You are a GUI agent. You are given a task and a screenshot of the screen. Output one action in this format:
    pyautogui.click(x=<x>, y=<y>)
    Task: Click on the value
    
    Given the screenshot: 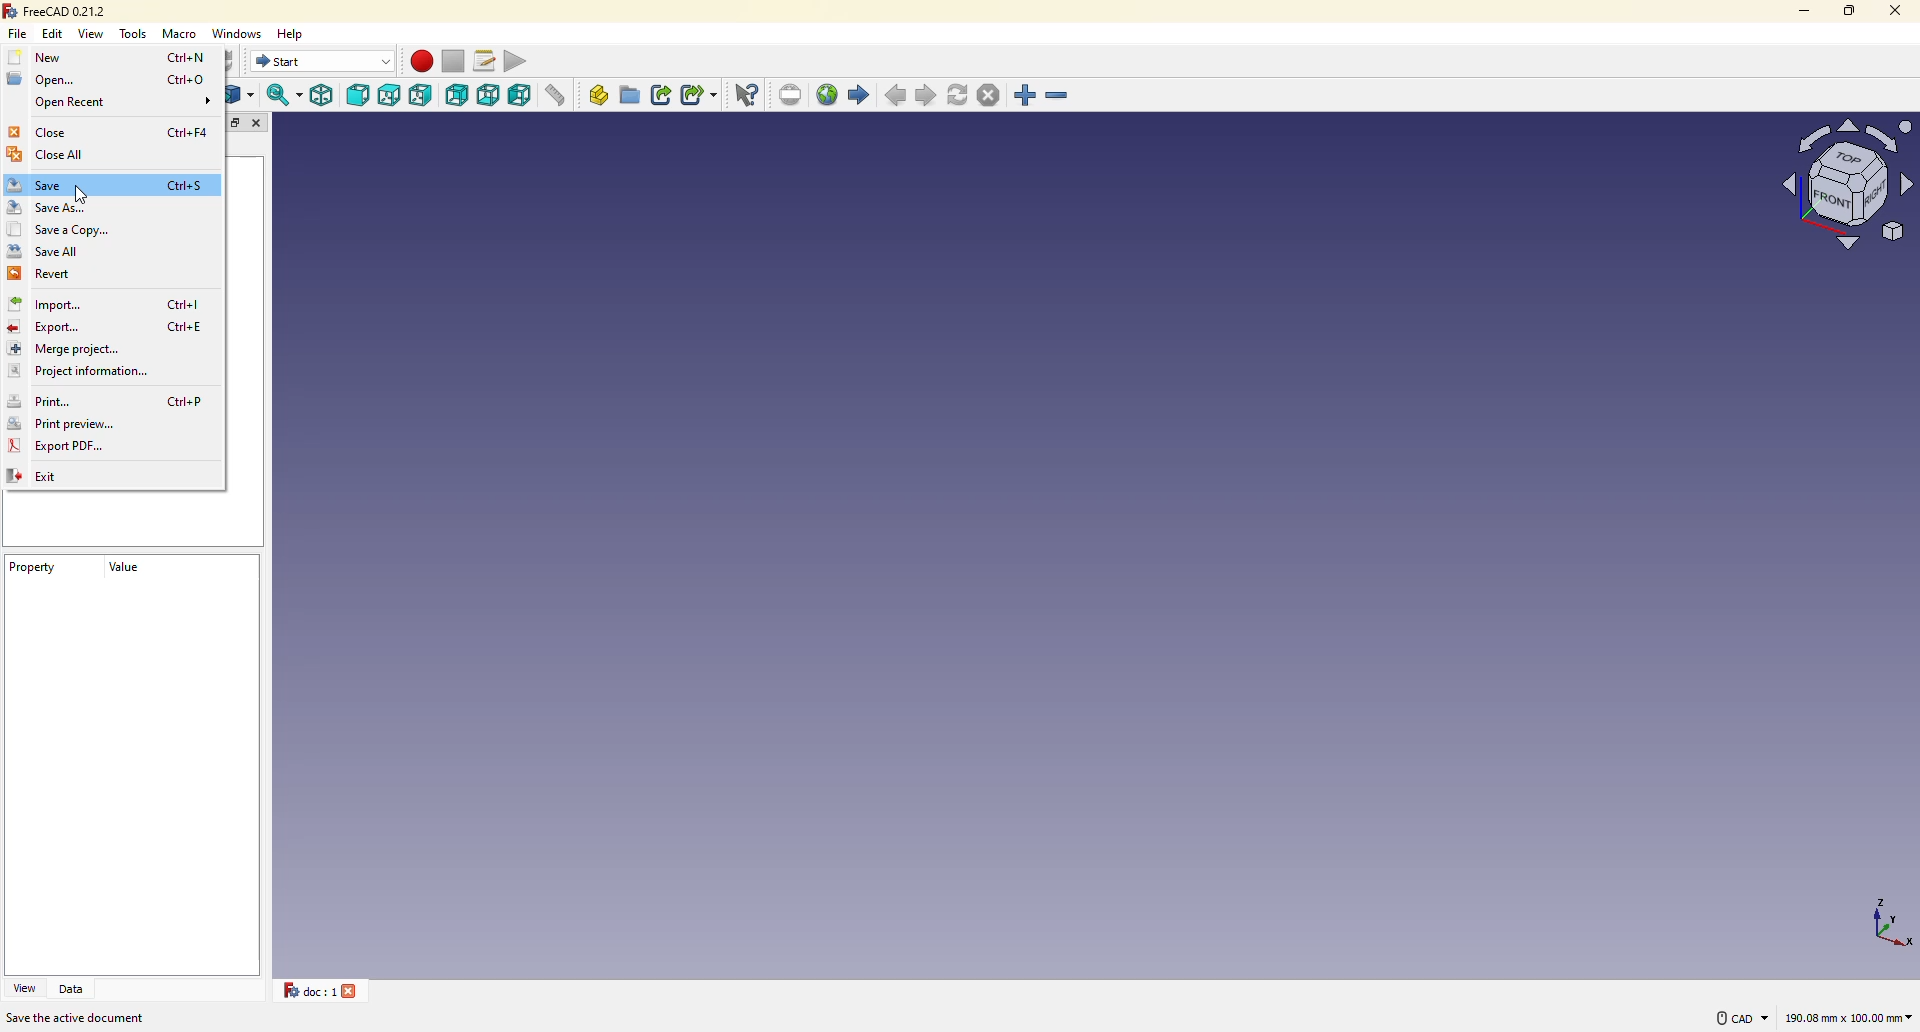 What is the action you would take?
    pyautogui.click(x=121, y=574)
    